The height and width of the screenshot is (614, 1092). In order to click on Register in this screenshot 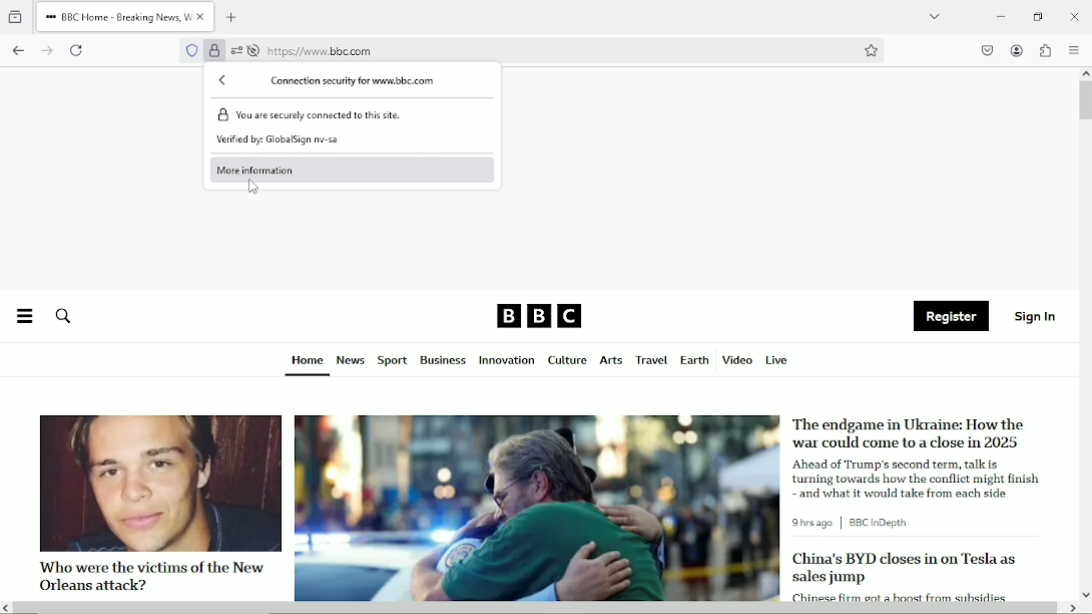, I will do `click(951, 317)`.